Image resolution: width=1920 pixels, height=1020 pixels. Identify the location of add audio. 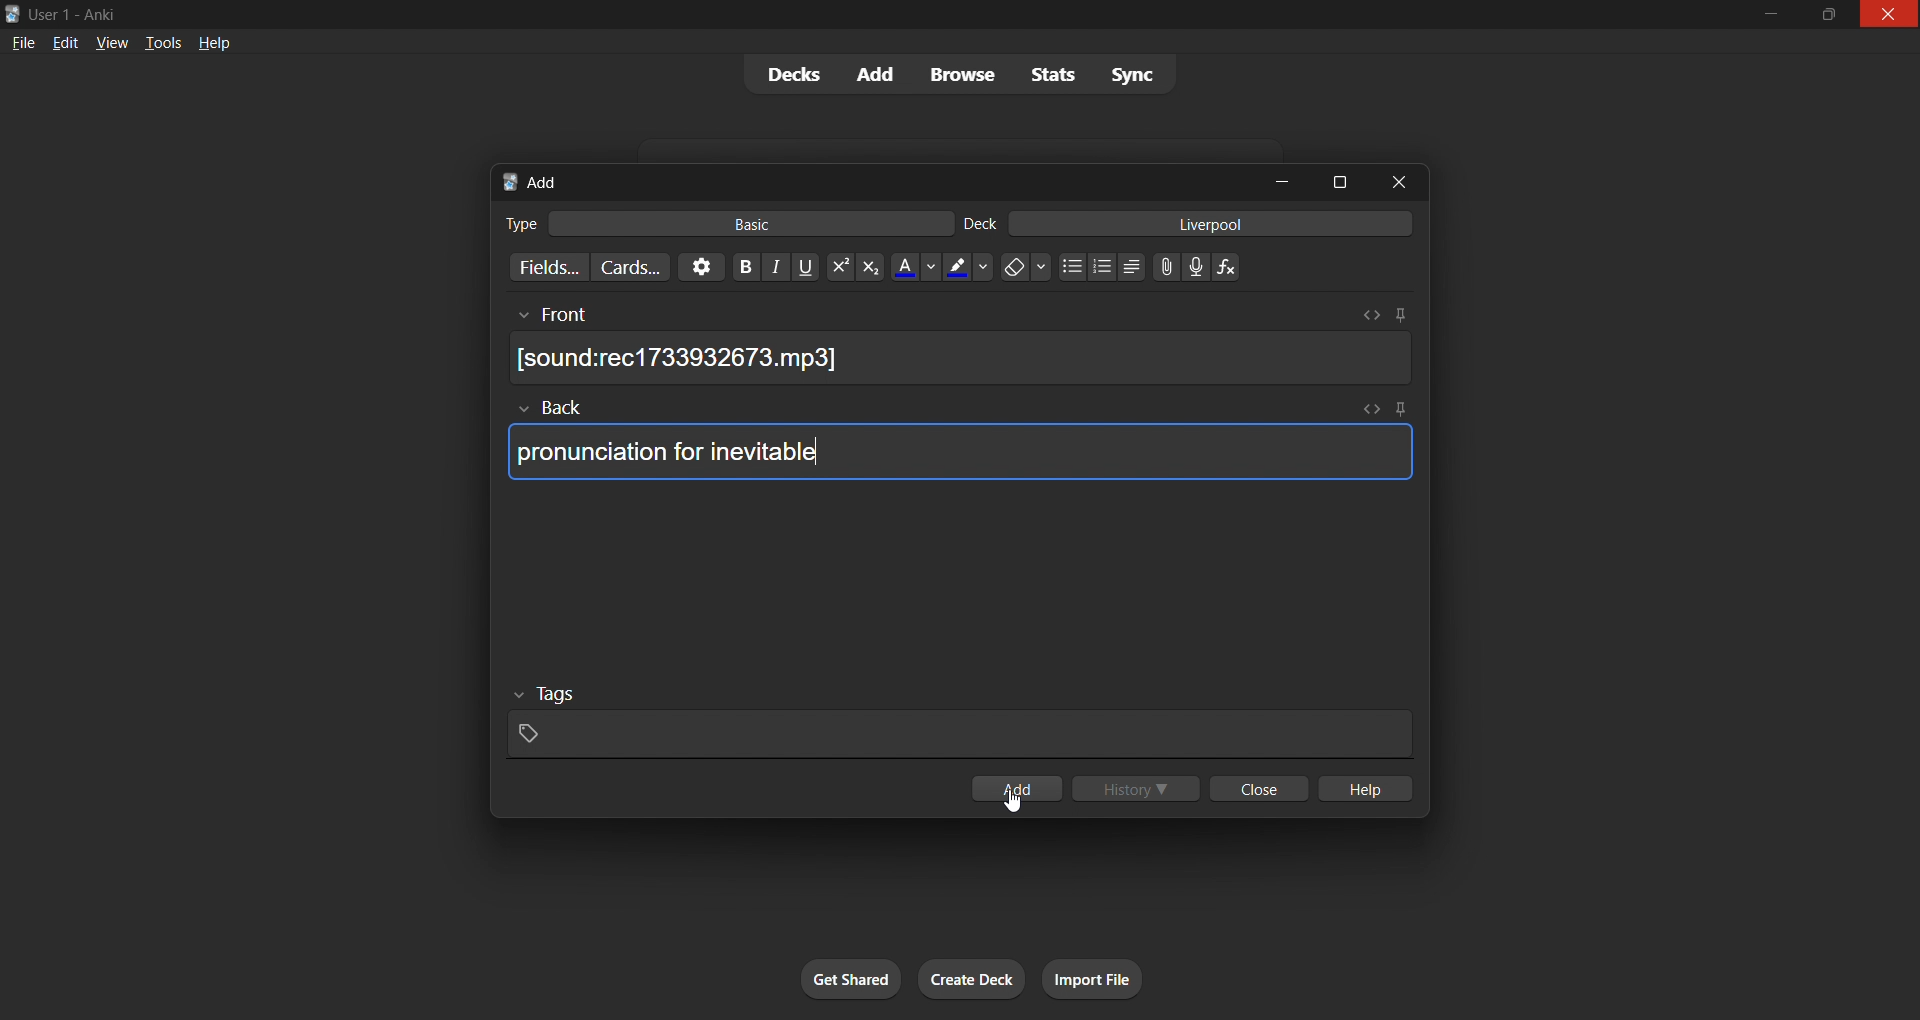
(1196, 266).